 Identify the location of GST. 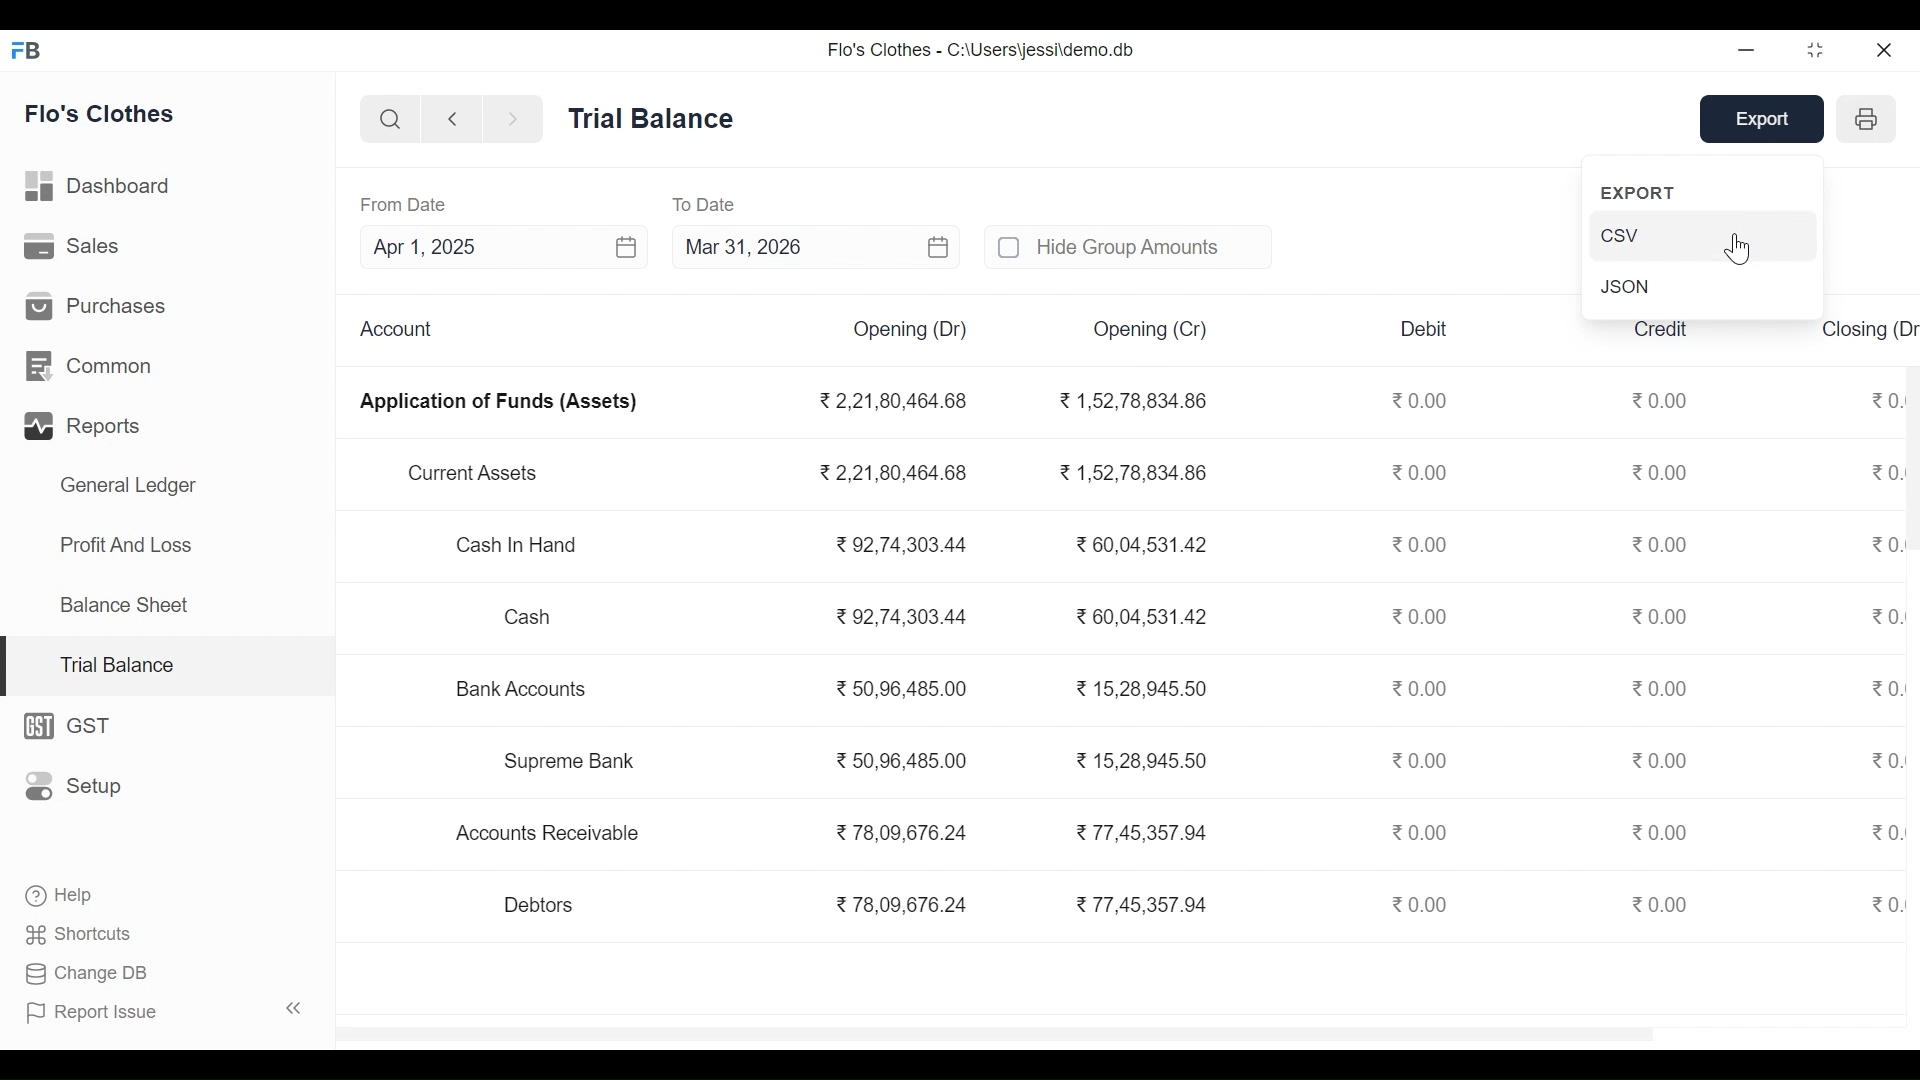
(76, 726).